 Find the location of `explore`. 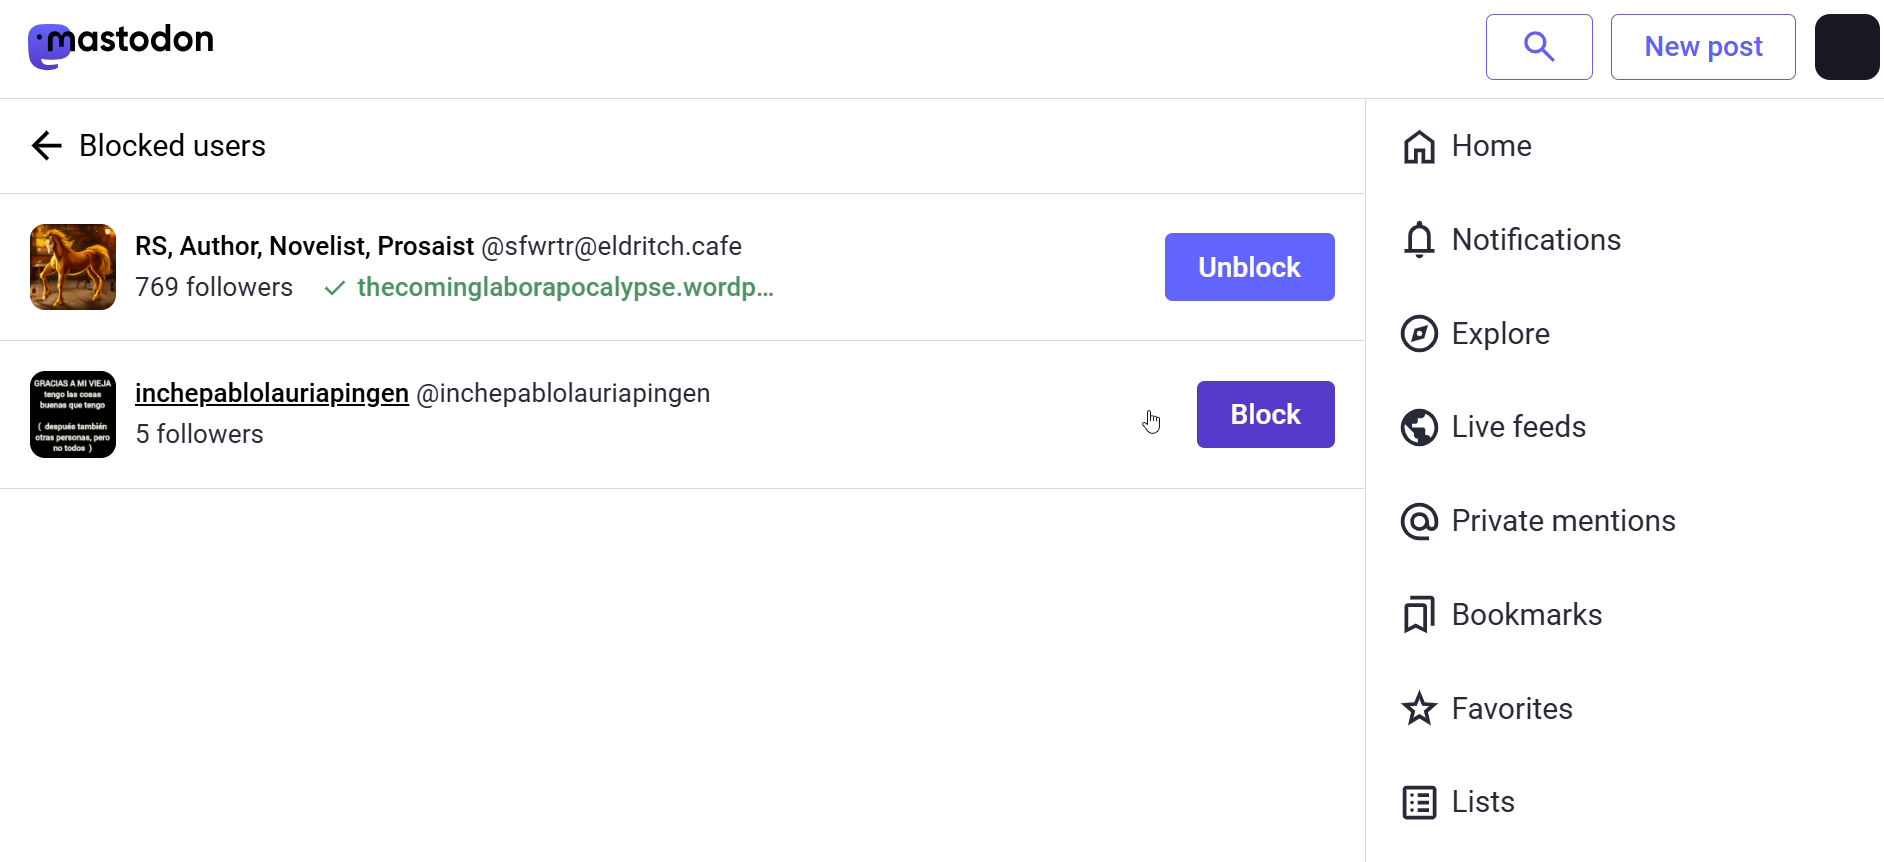

explore is located at coordinates (1480, 334).